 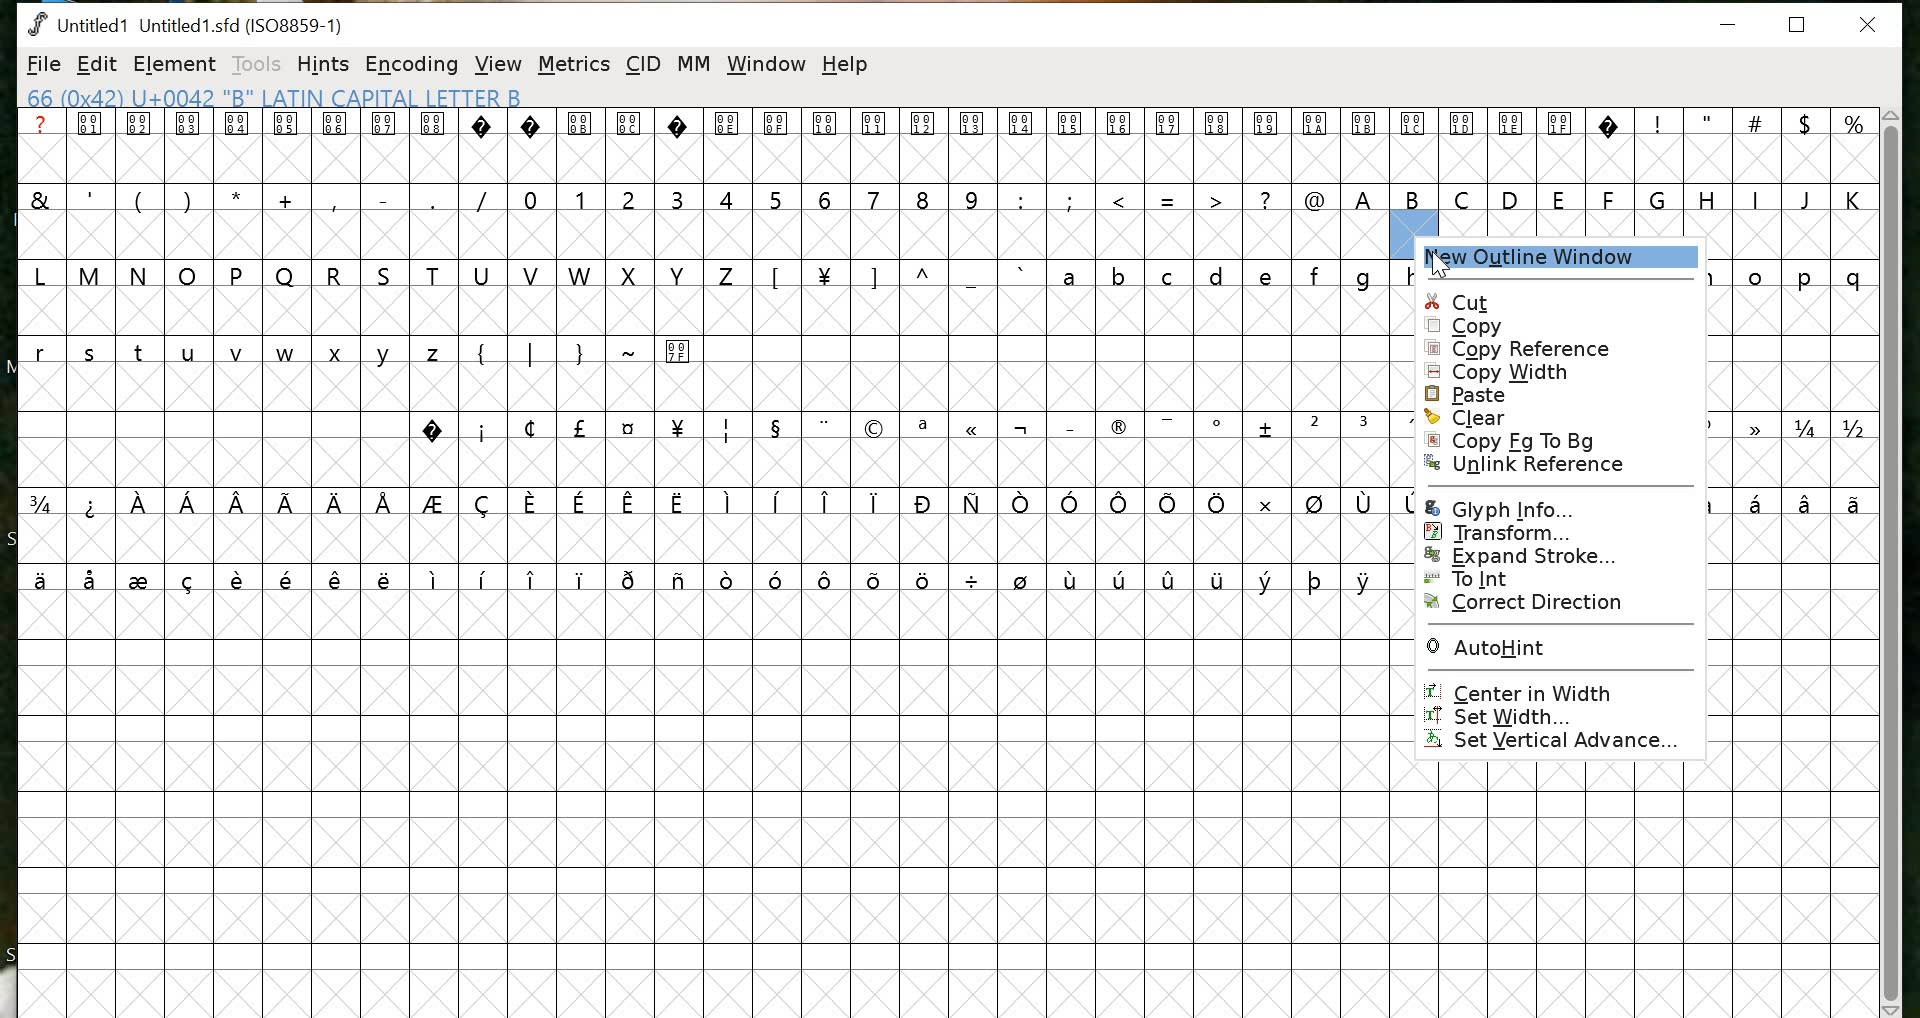 I want to click on VIEW, so click(x=500, y=65).